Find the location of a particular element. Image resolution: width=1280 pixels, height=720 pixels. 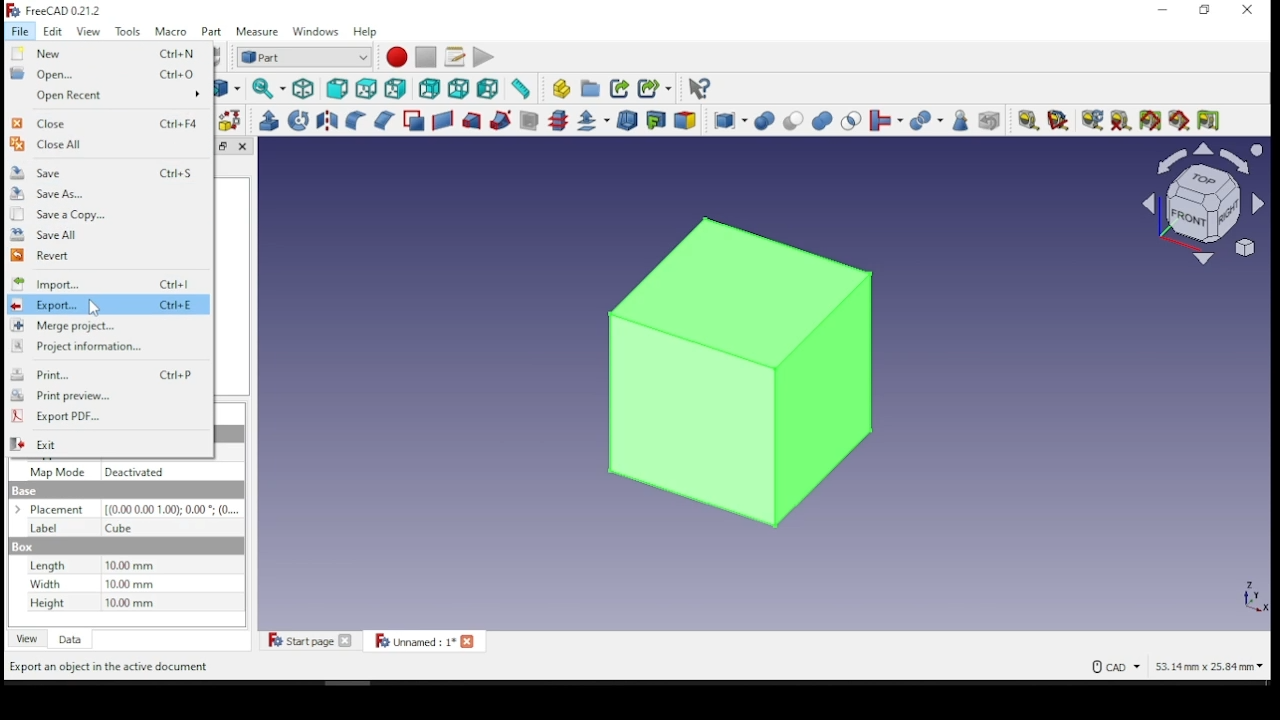

join objects is located at coordinates (886, 121).